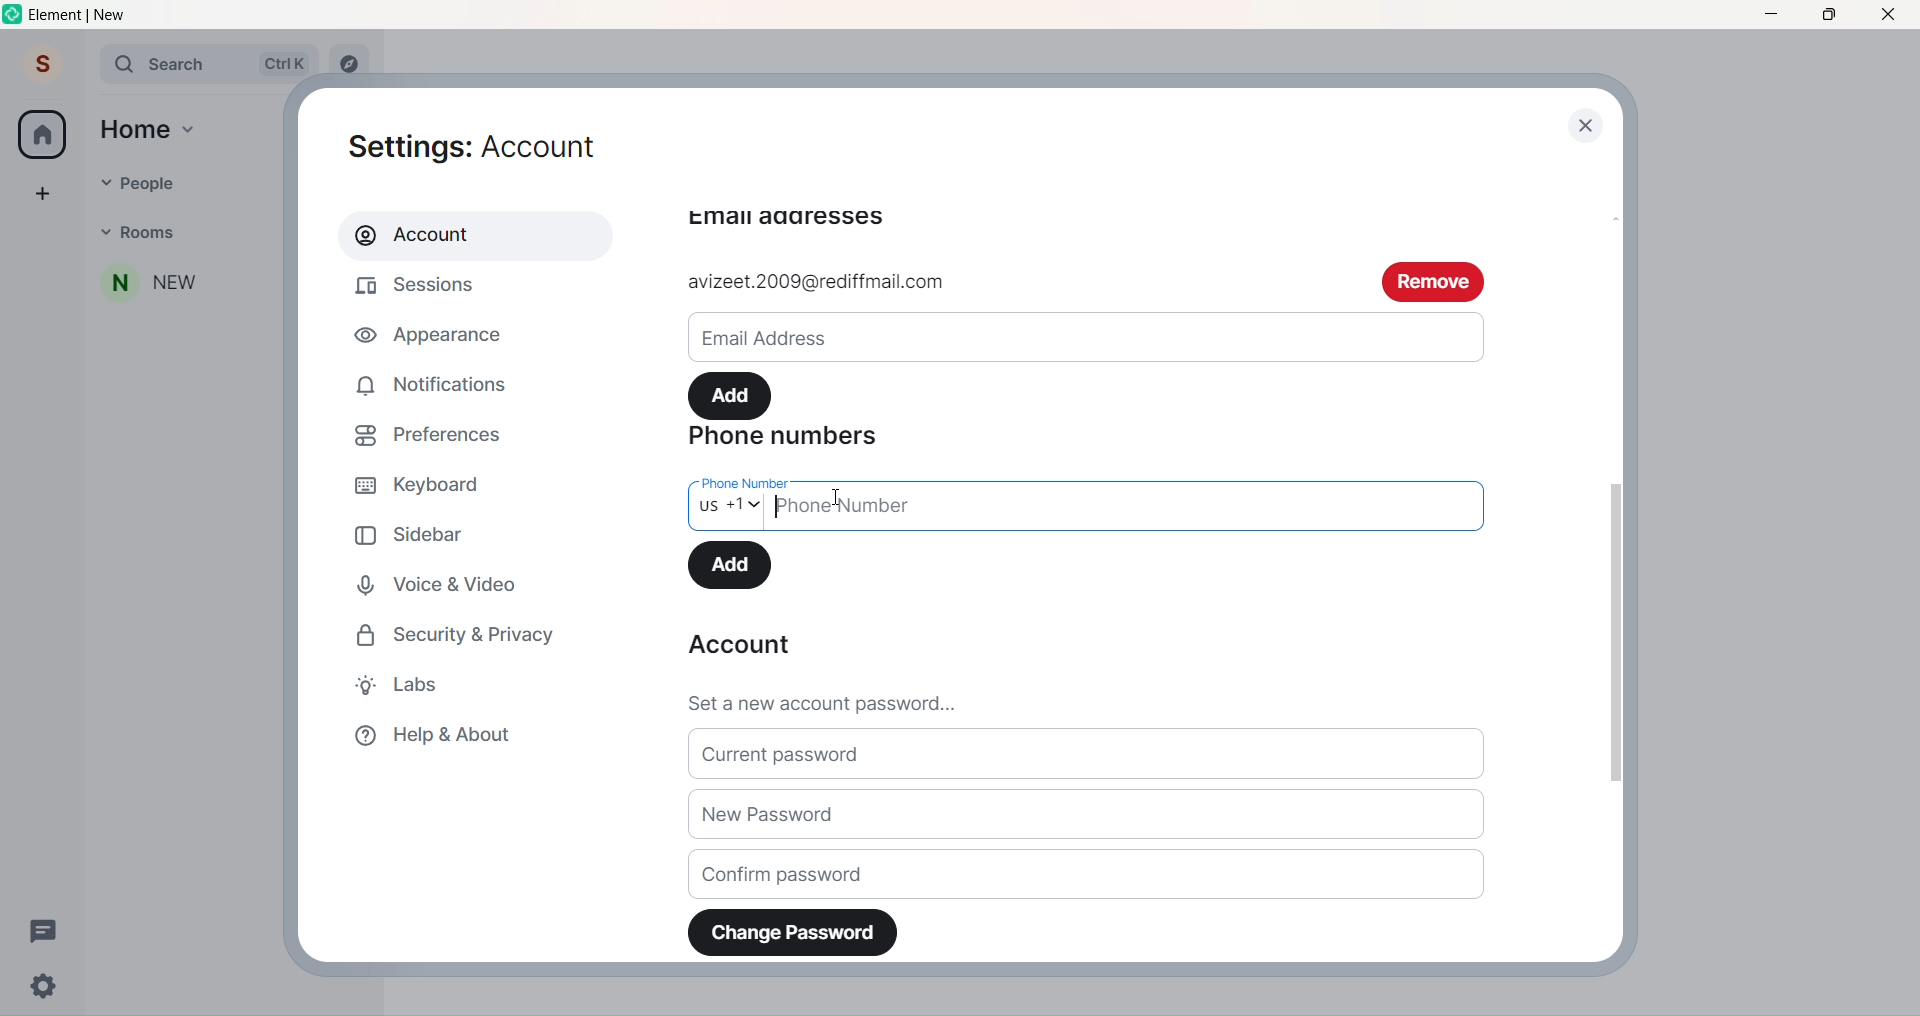  I want to click on Current Password, so click(1090, 755).